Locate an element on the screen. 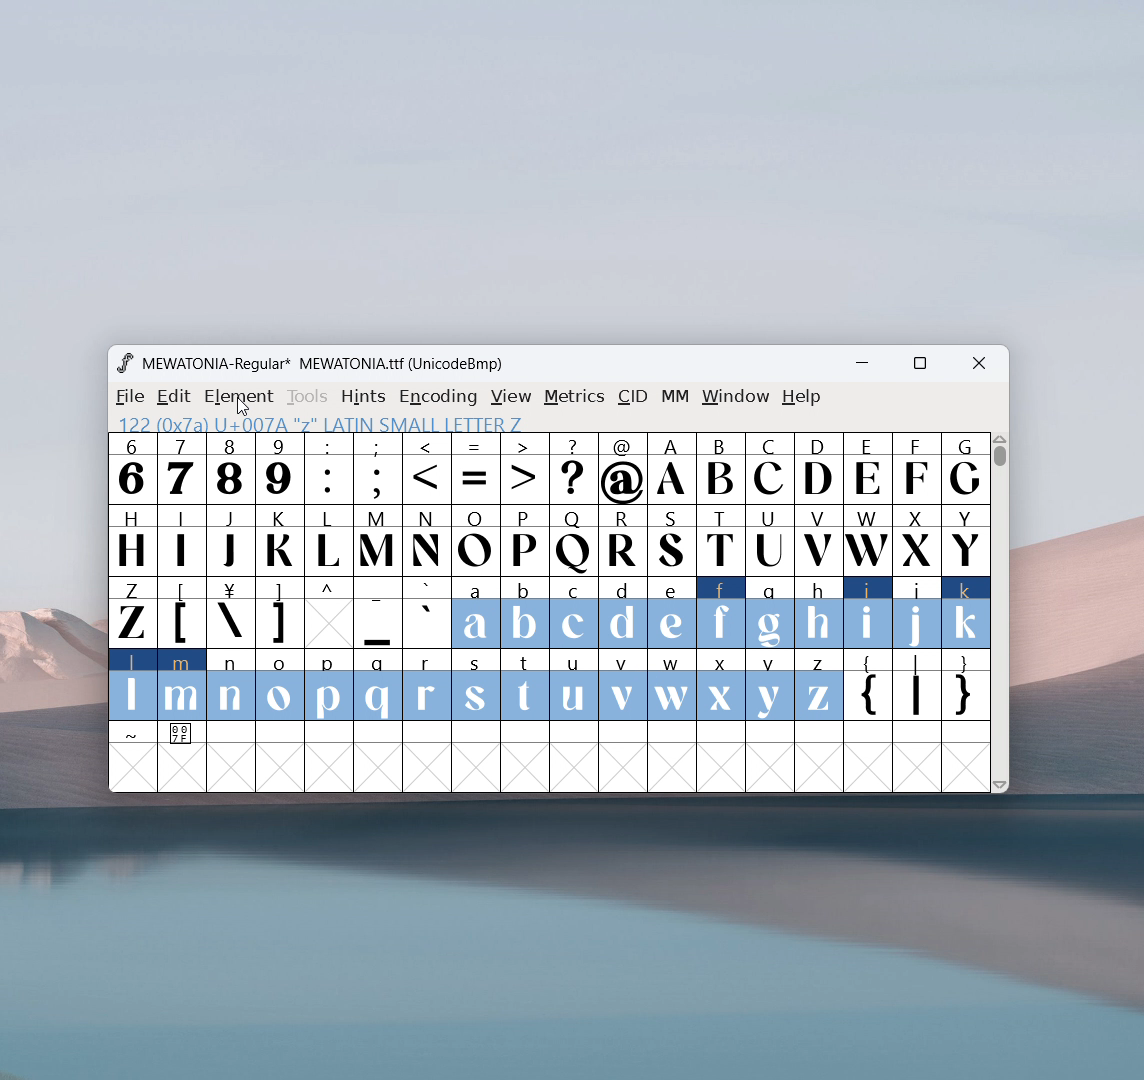  ` is located at coordinates (426, 613).